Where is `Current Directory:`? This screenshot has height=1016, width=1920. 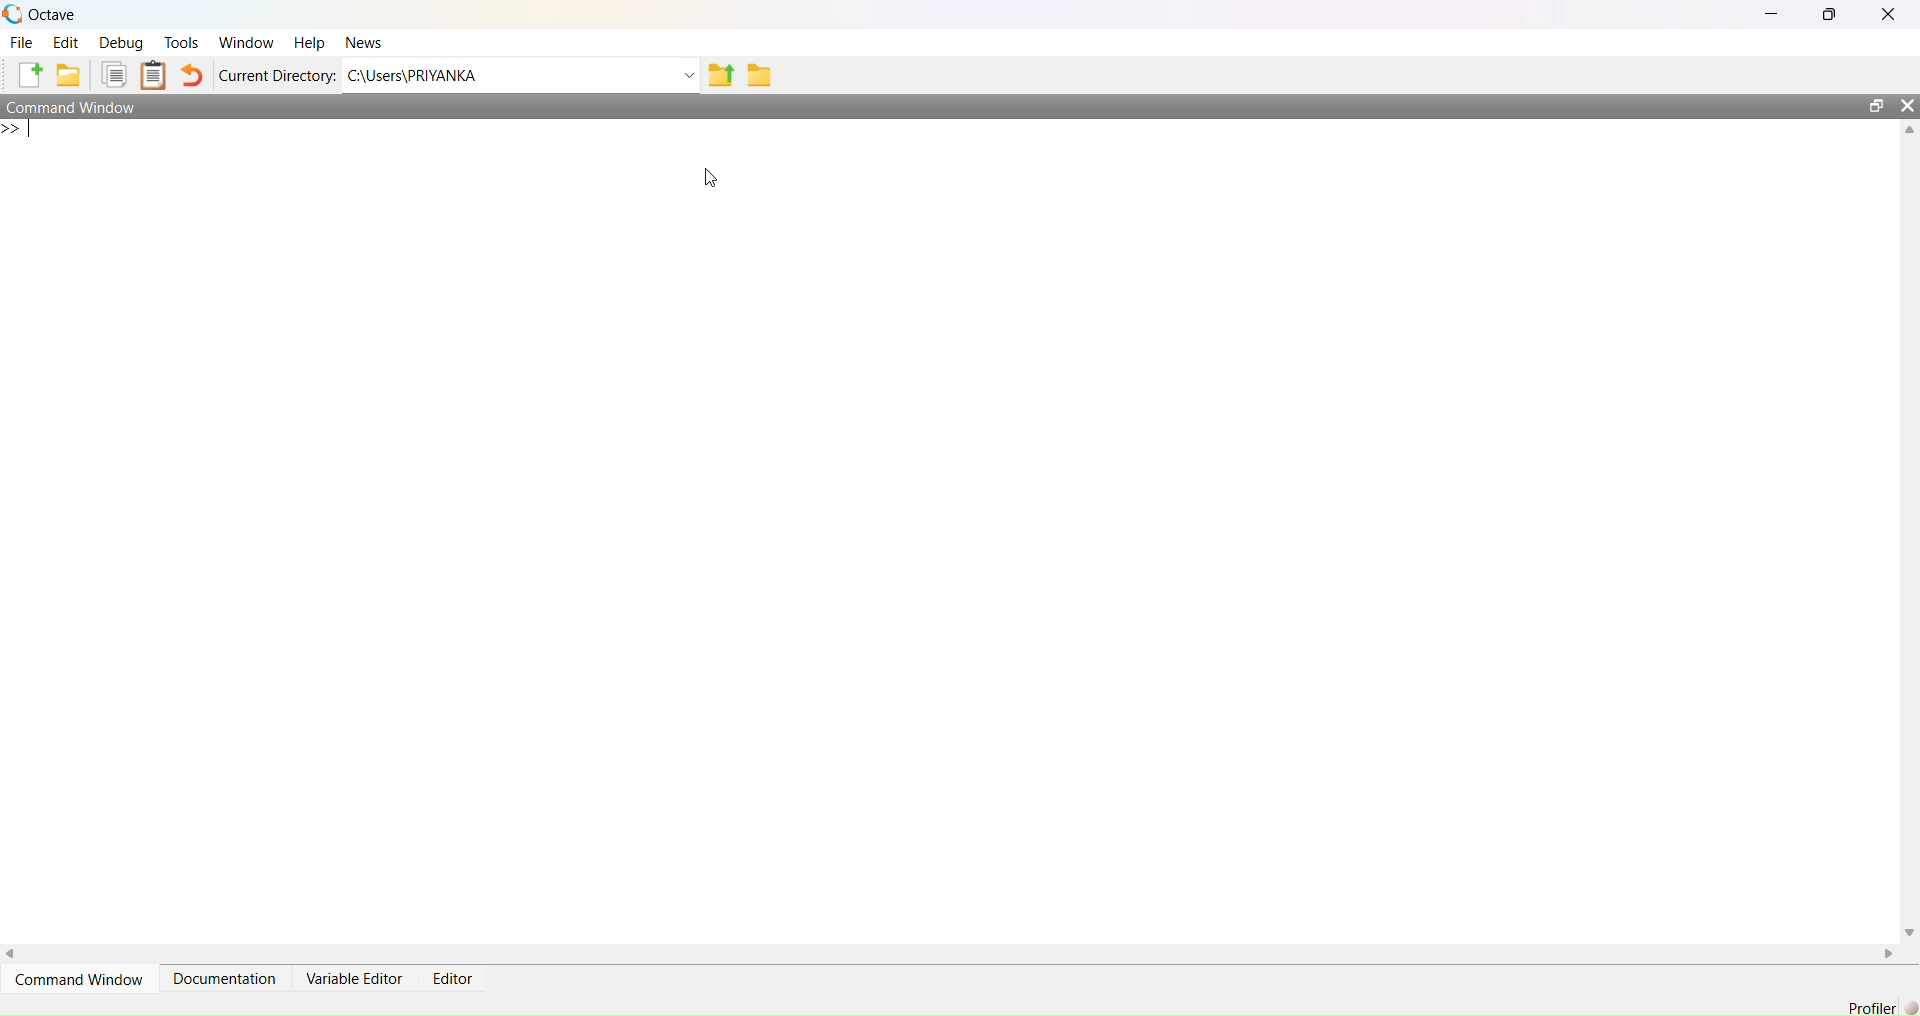
Current Directory: is located at coordinates (277, 75).